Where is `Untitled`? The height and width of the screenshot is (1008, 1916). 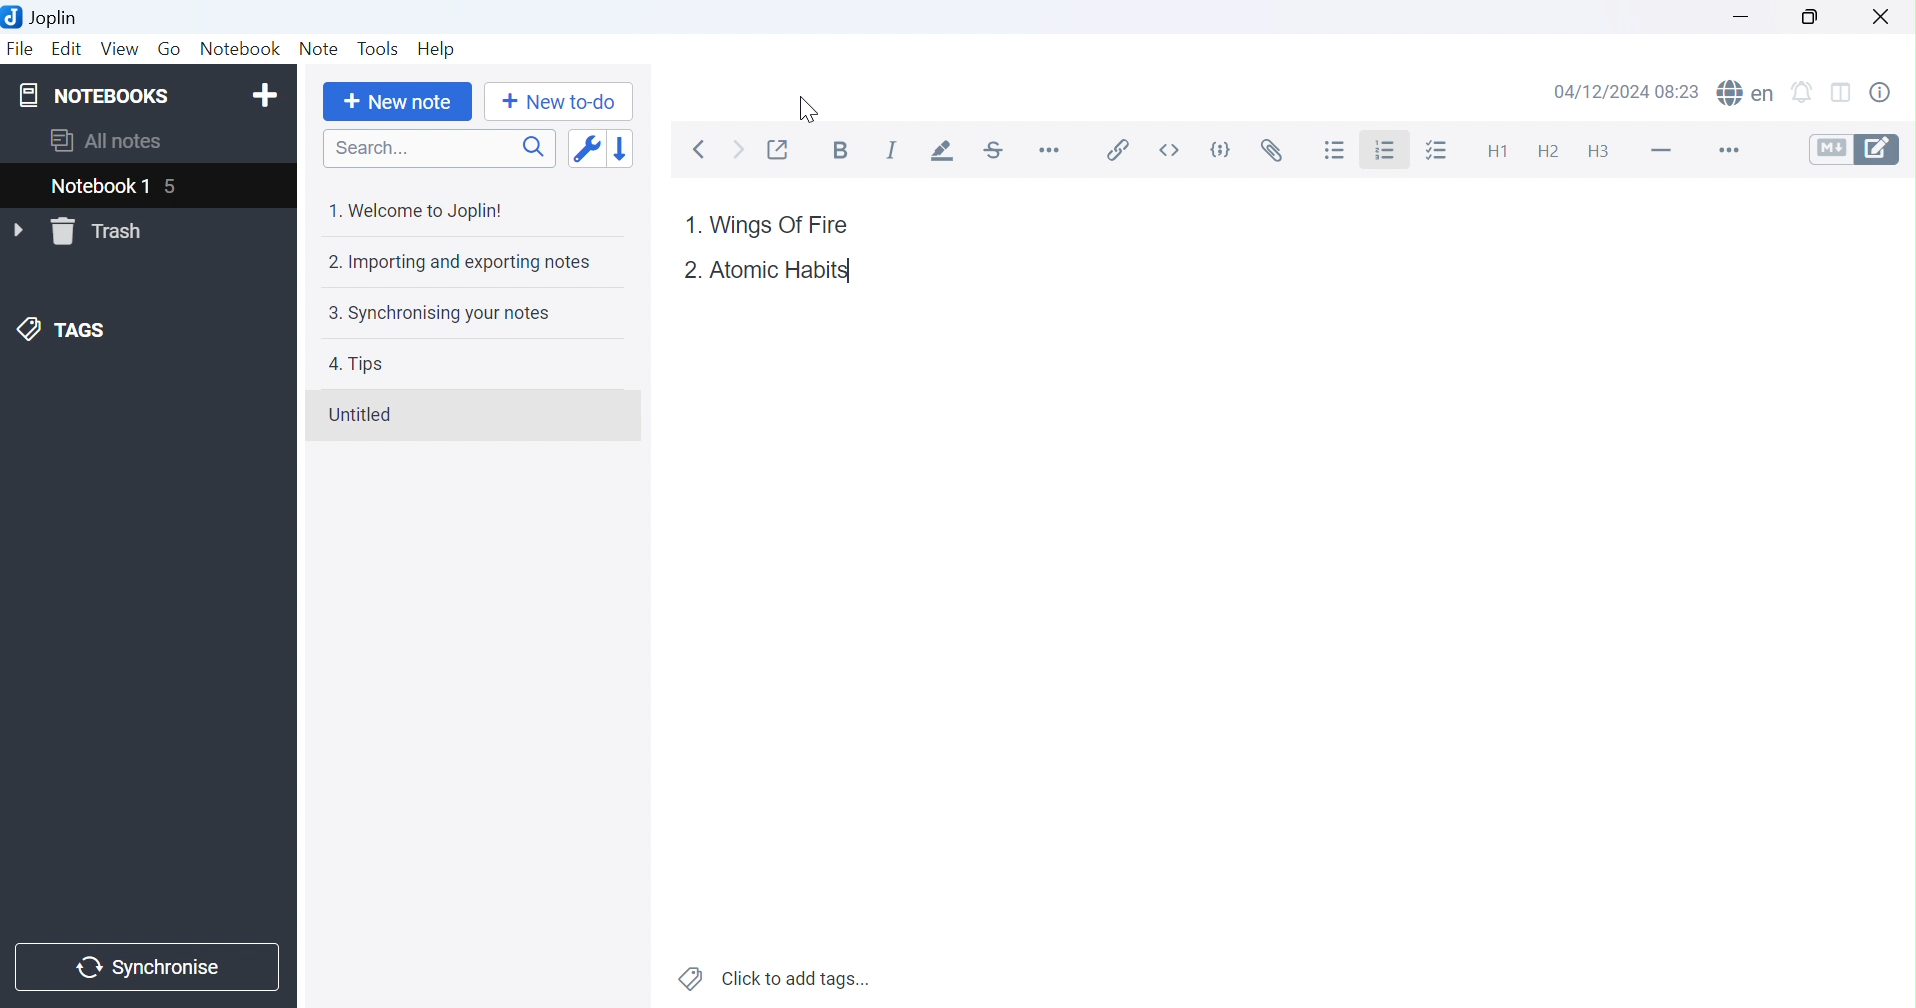 Untitled is located at coordinates (359, 415).